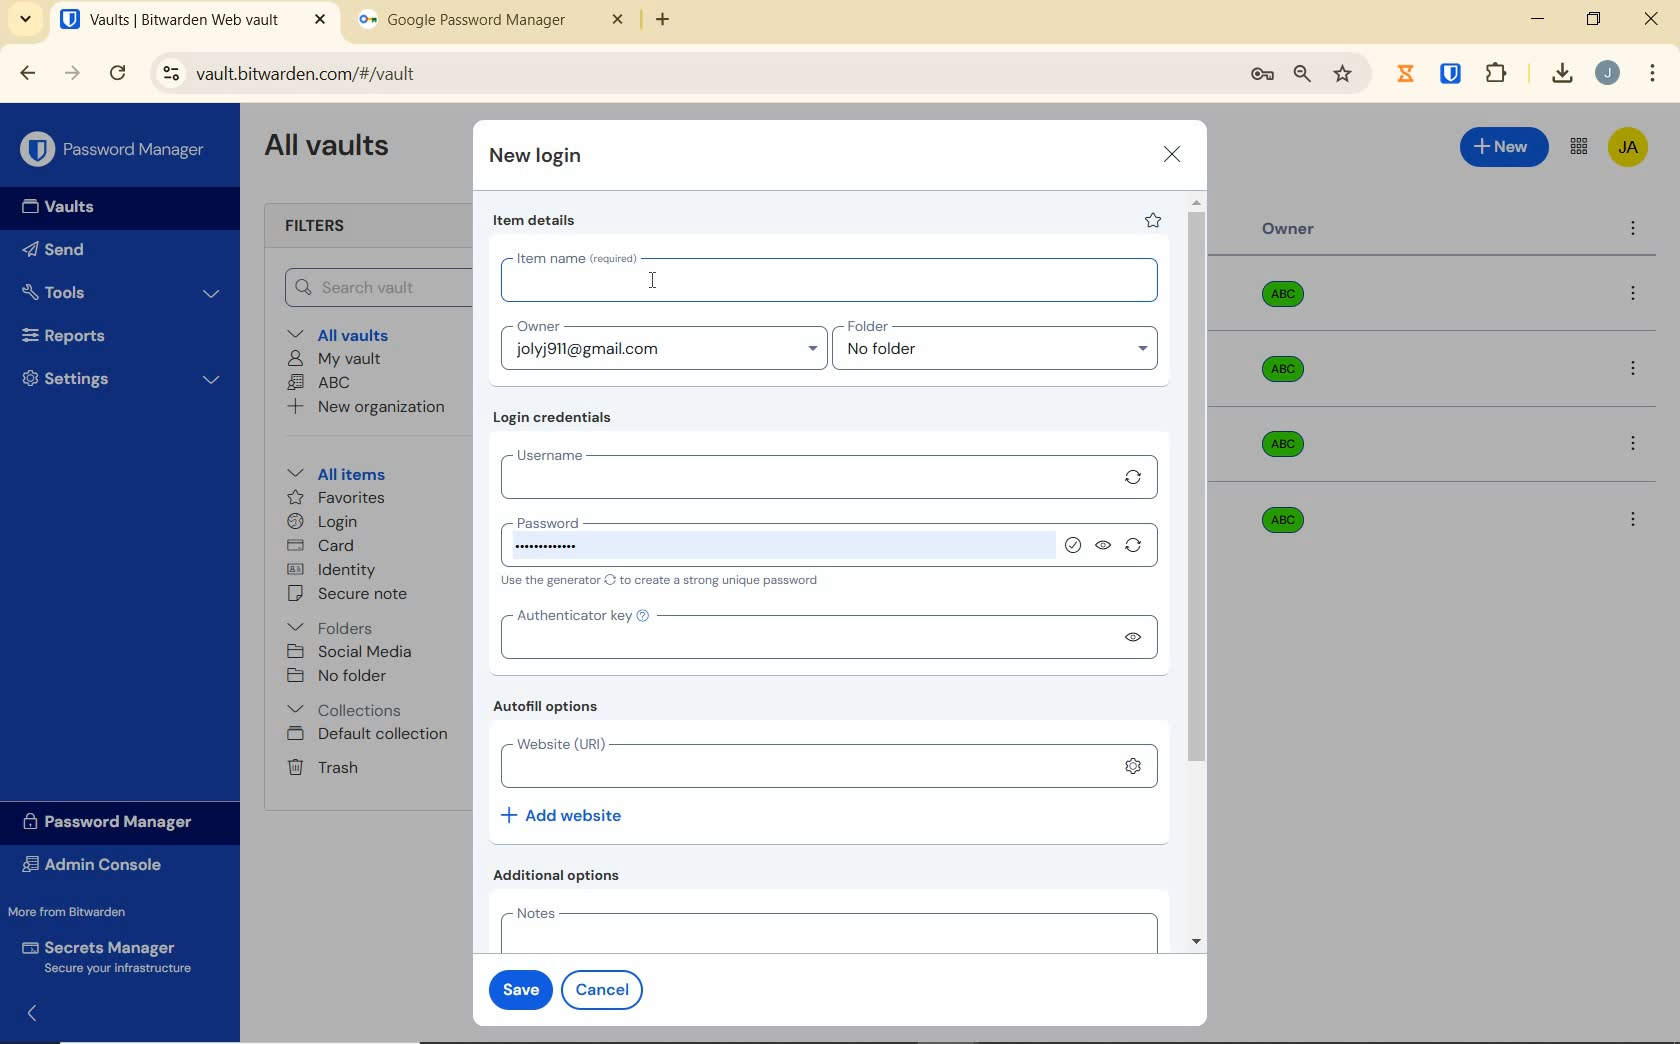 The image size is (1680, 1044). What do you see at coordinates (364, 407) in the screenshot?
I see `New organization` at bounding box center [364, 407].